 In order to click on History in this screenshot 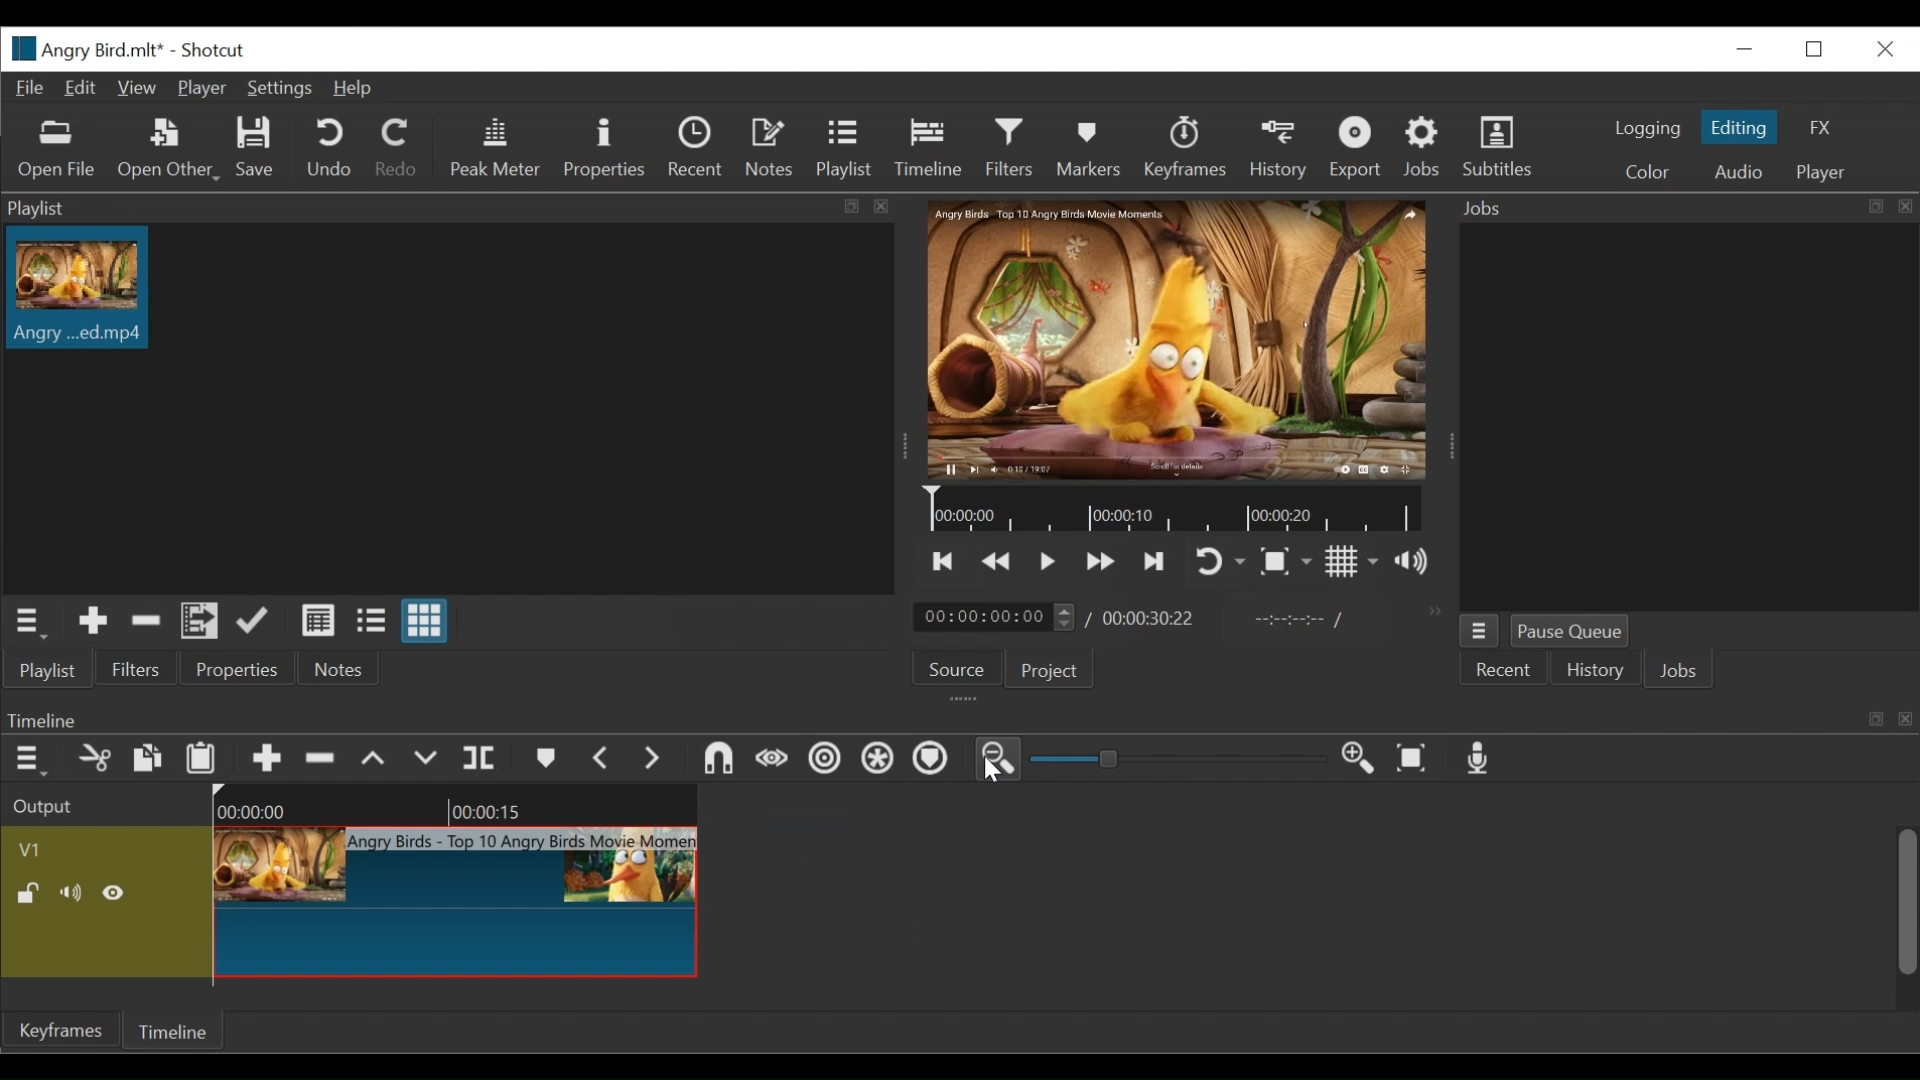, I will do `click(1280, 151)`.